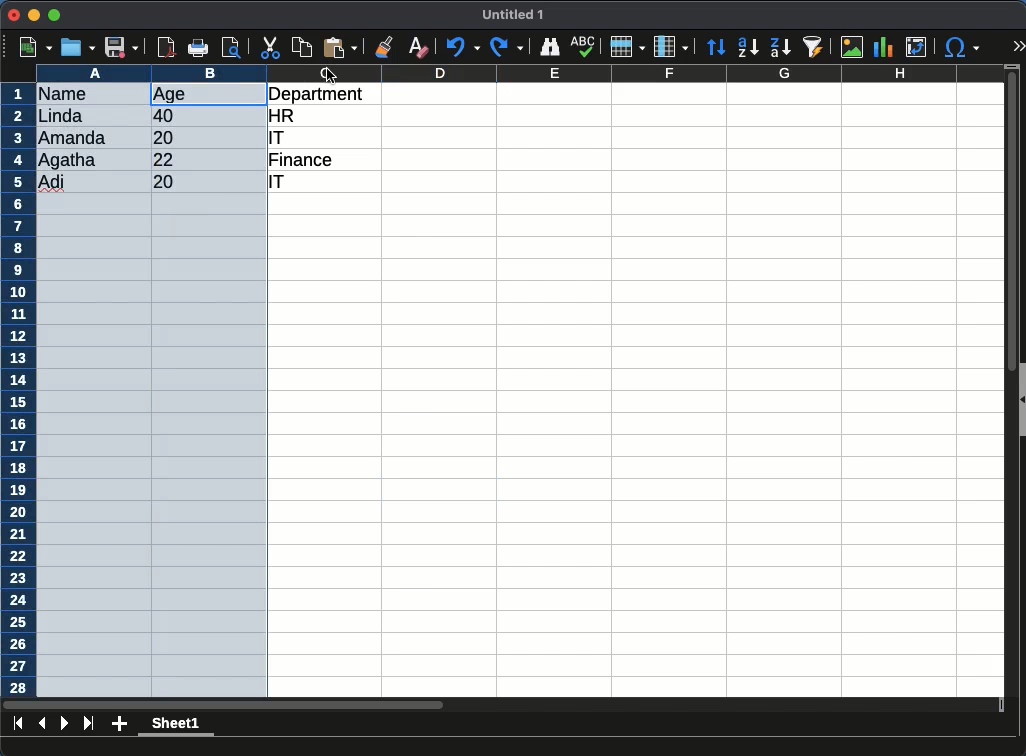 The width and height of the screenshot is (1026, 756). Describe the element at coordinates (35, 14) in the screenshot. I see `minimize` at that location.